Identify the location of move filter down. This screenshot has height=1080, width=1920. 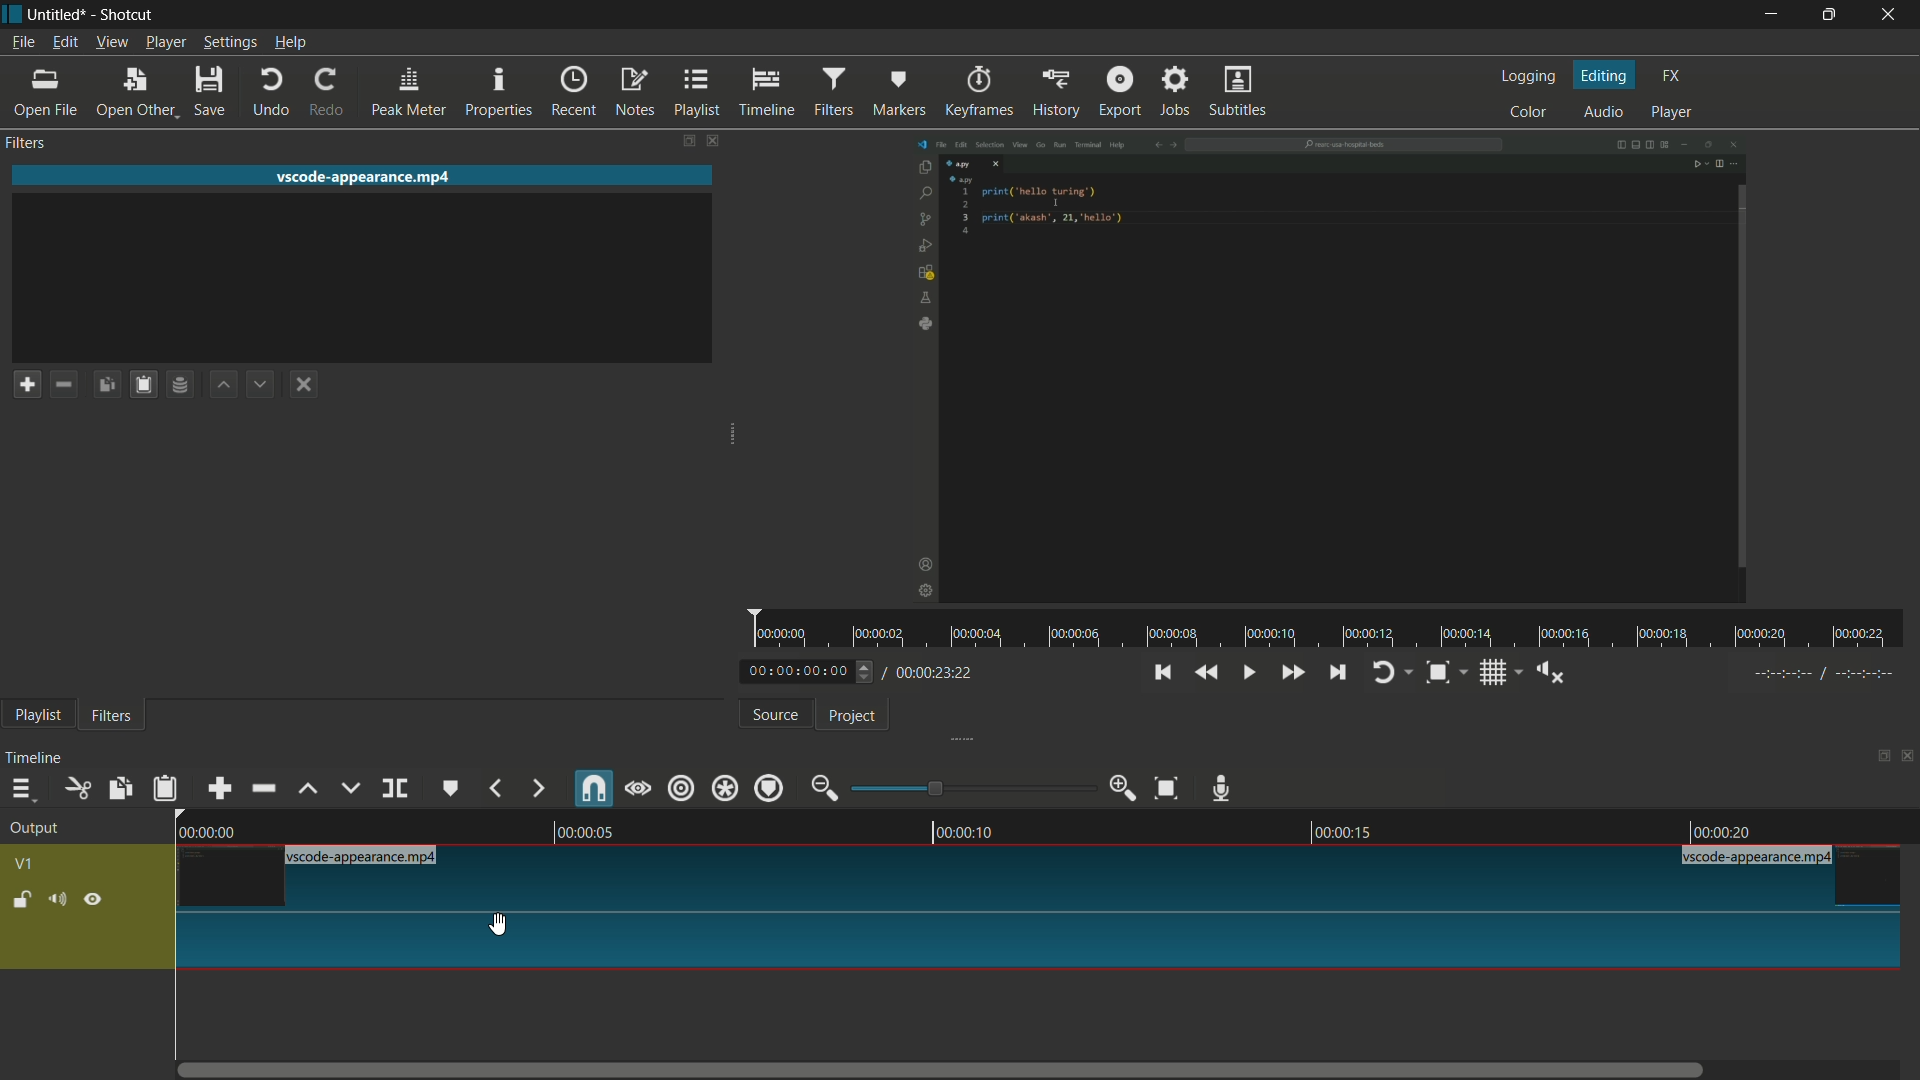
(262, 385).